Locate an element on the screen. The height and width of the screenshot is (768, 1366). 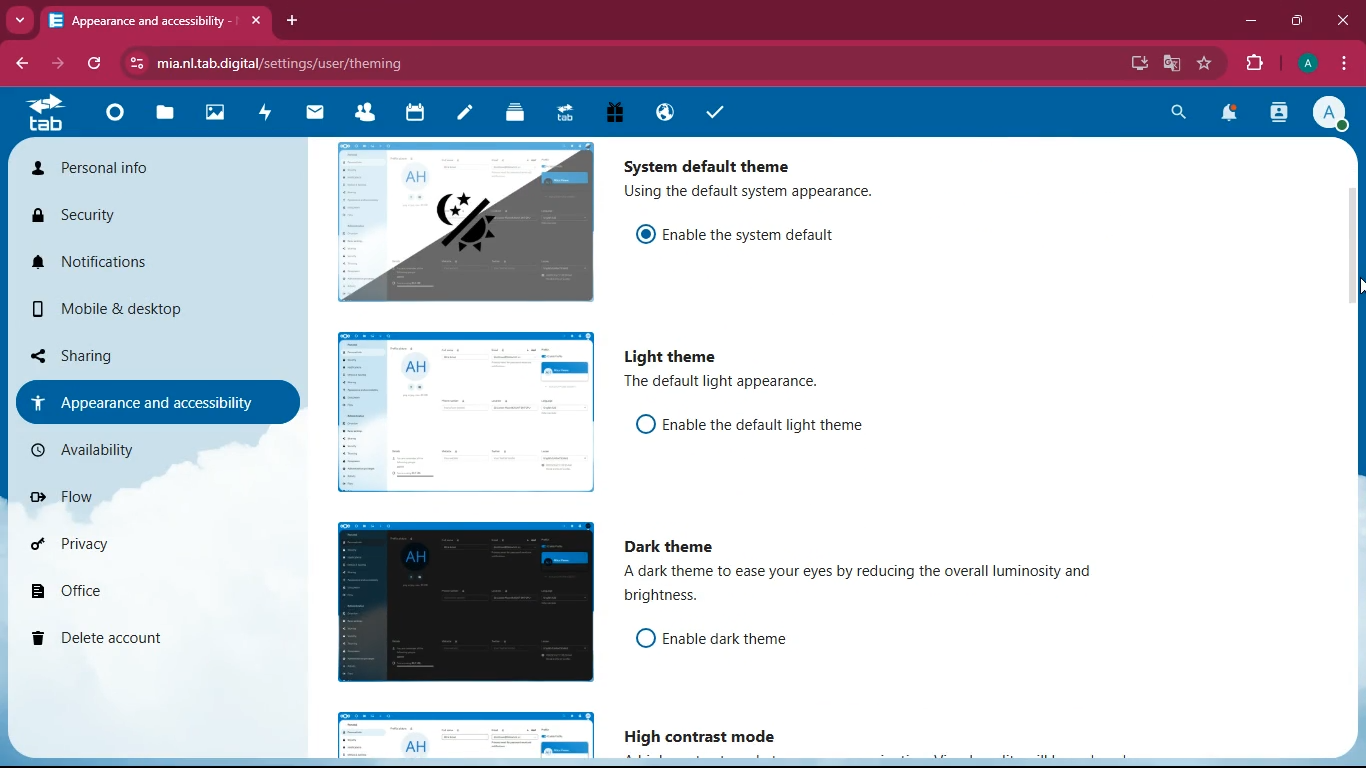
cursor is located at coordinates (1357, 286).